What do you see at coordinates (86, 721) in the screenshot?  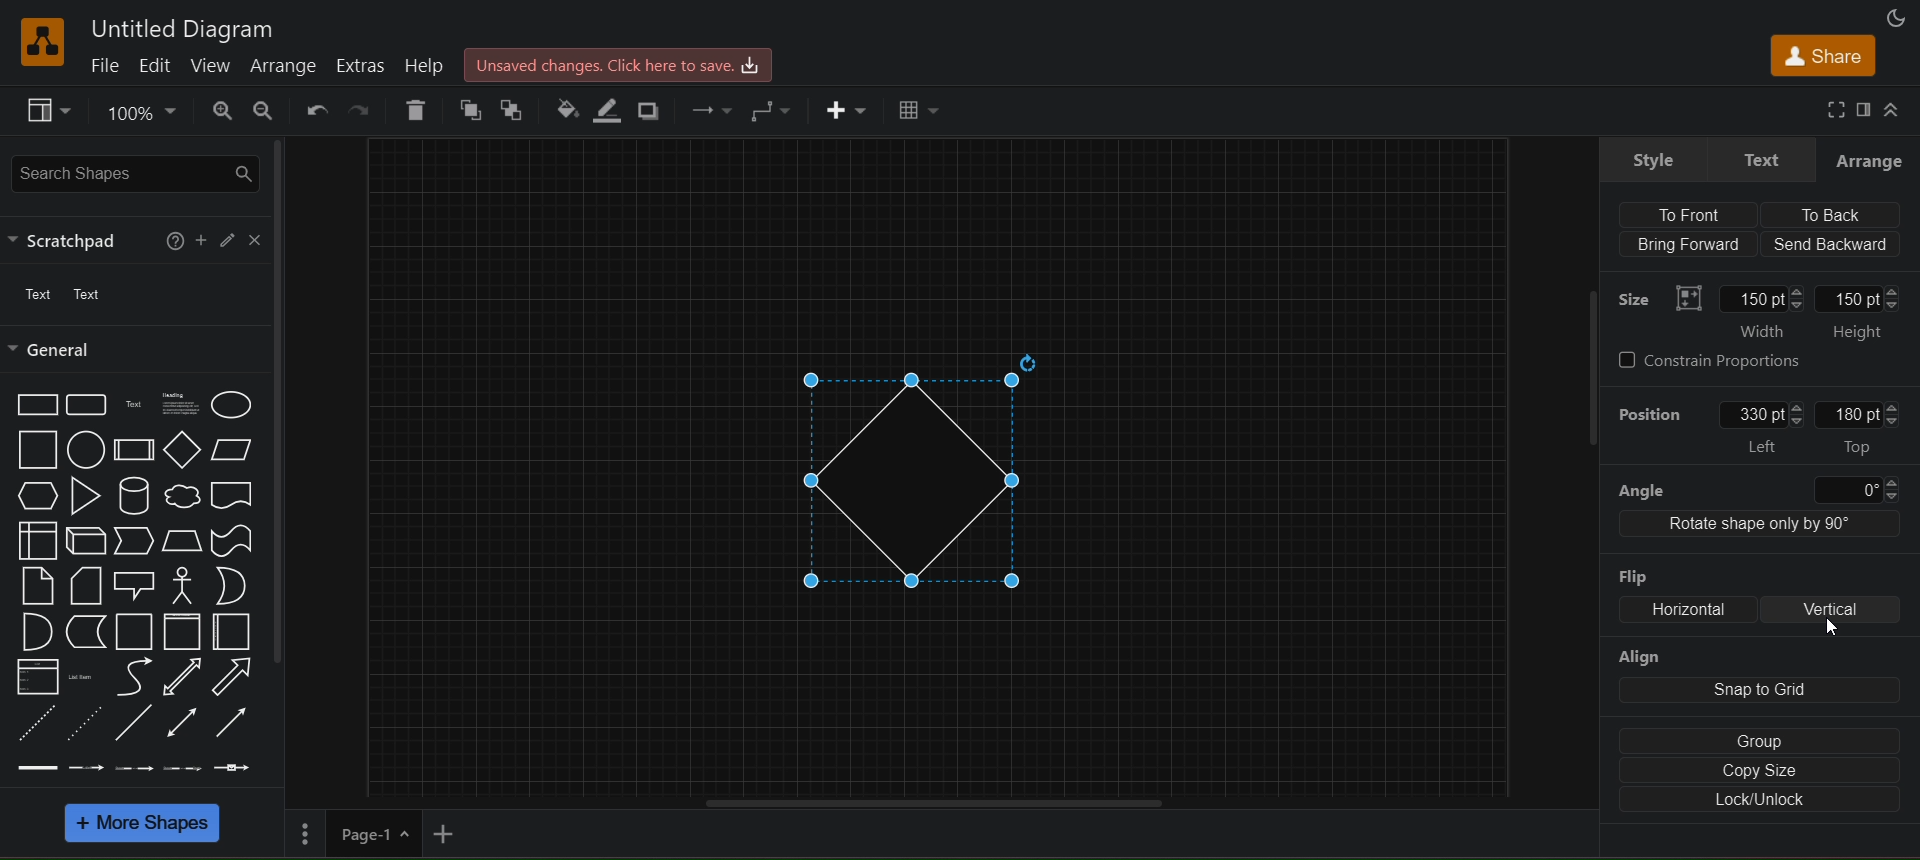 I see `doted line` at bounding box center [86, 721].